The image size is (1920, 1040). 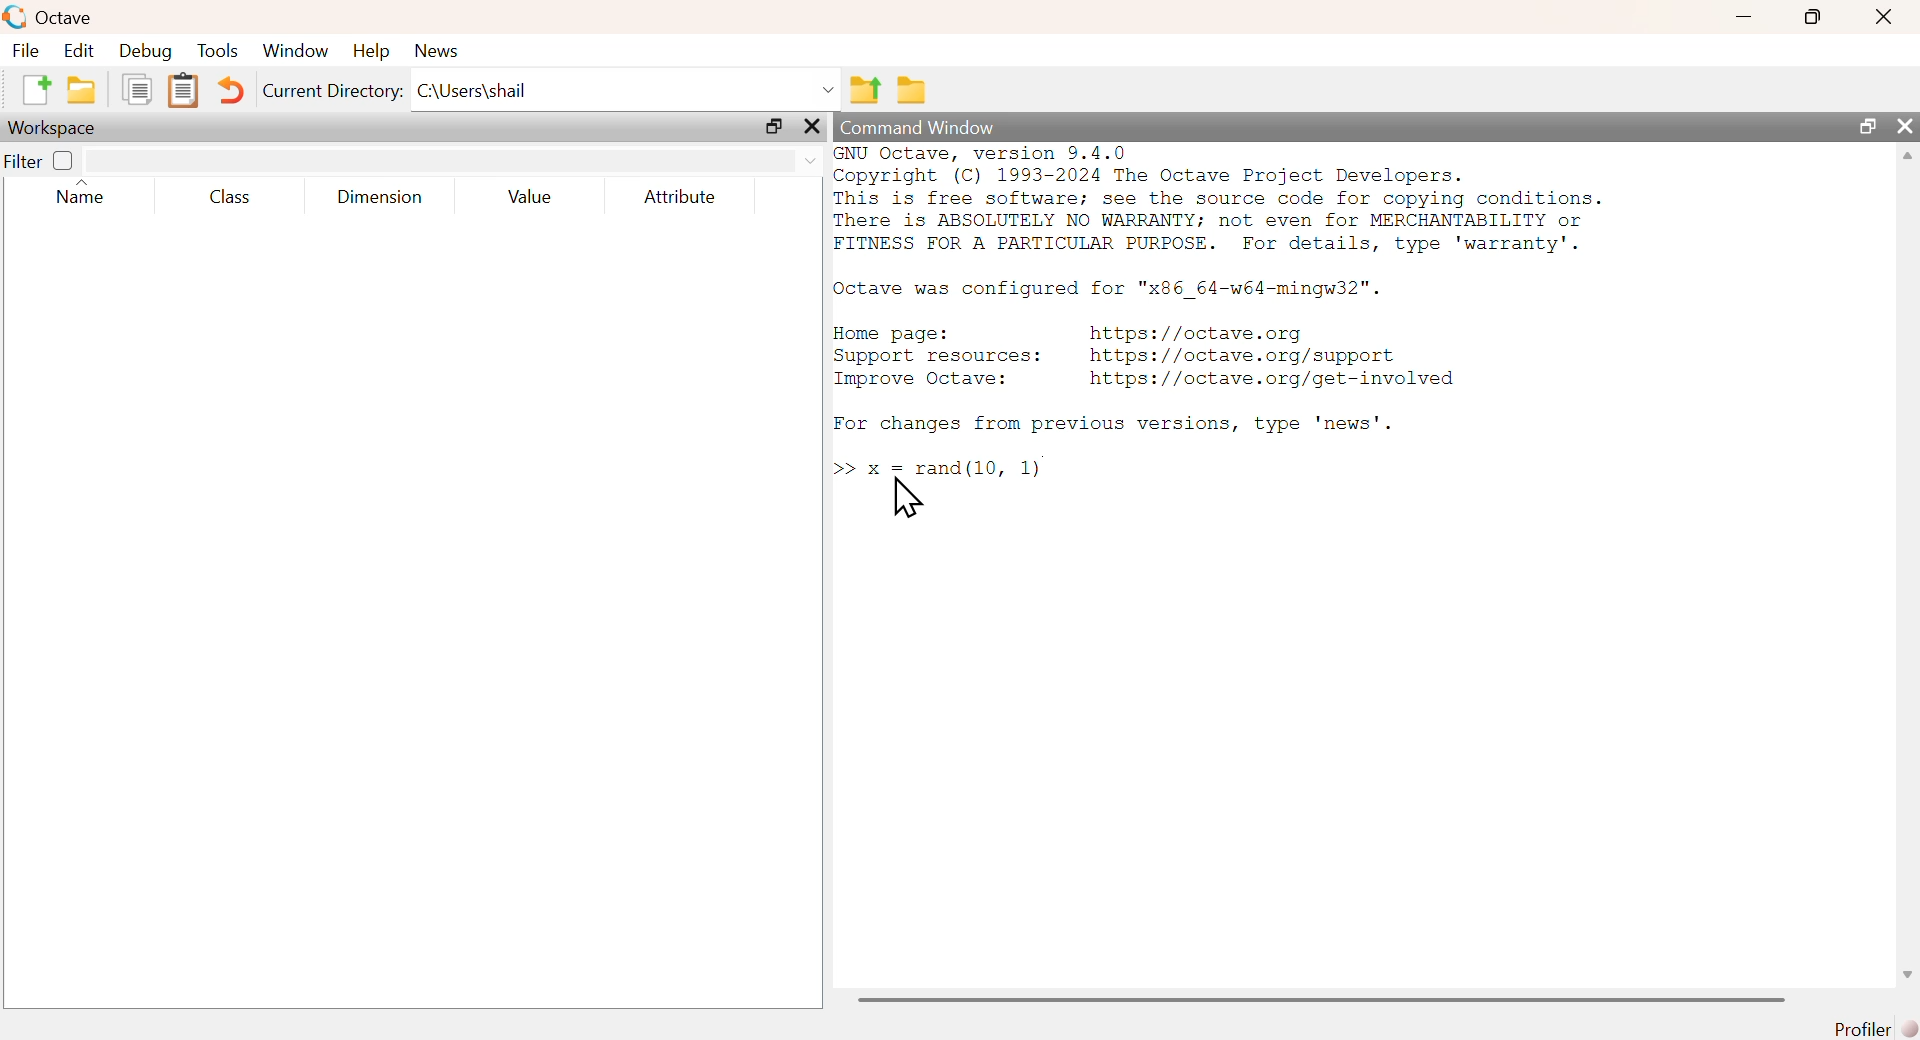 I want to click on tools, so click(x=219, y=52).